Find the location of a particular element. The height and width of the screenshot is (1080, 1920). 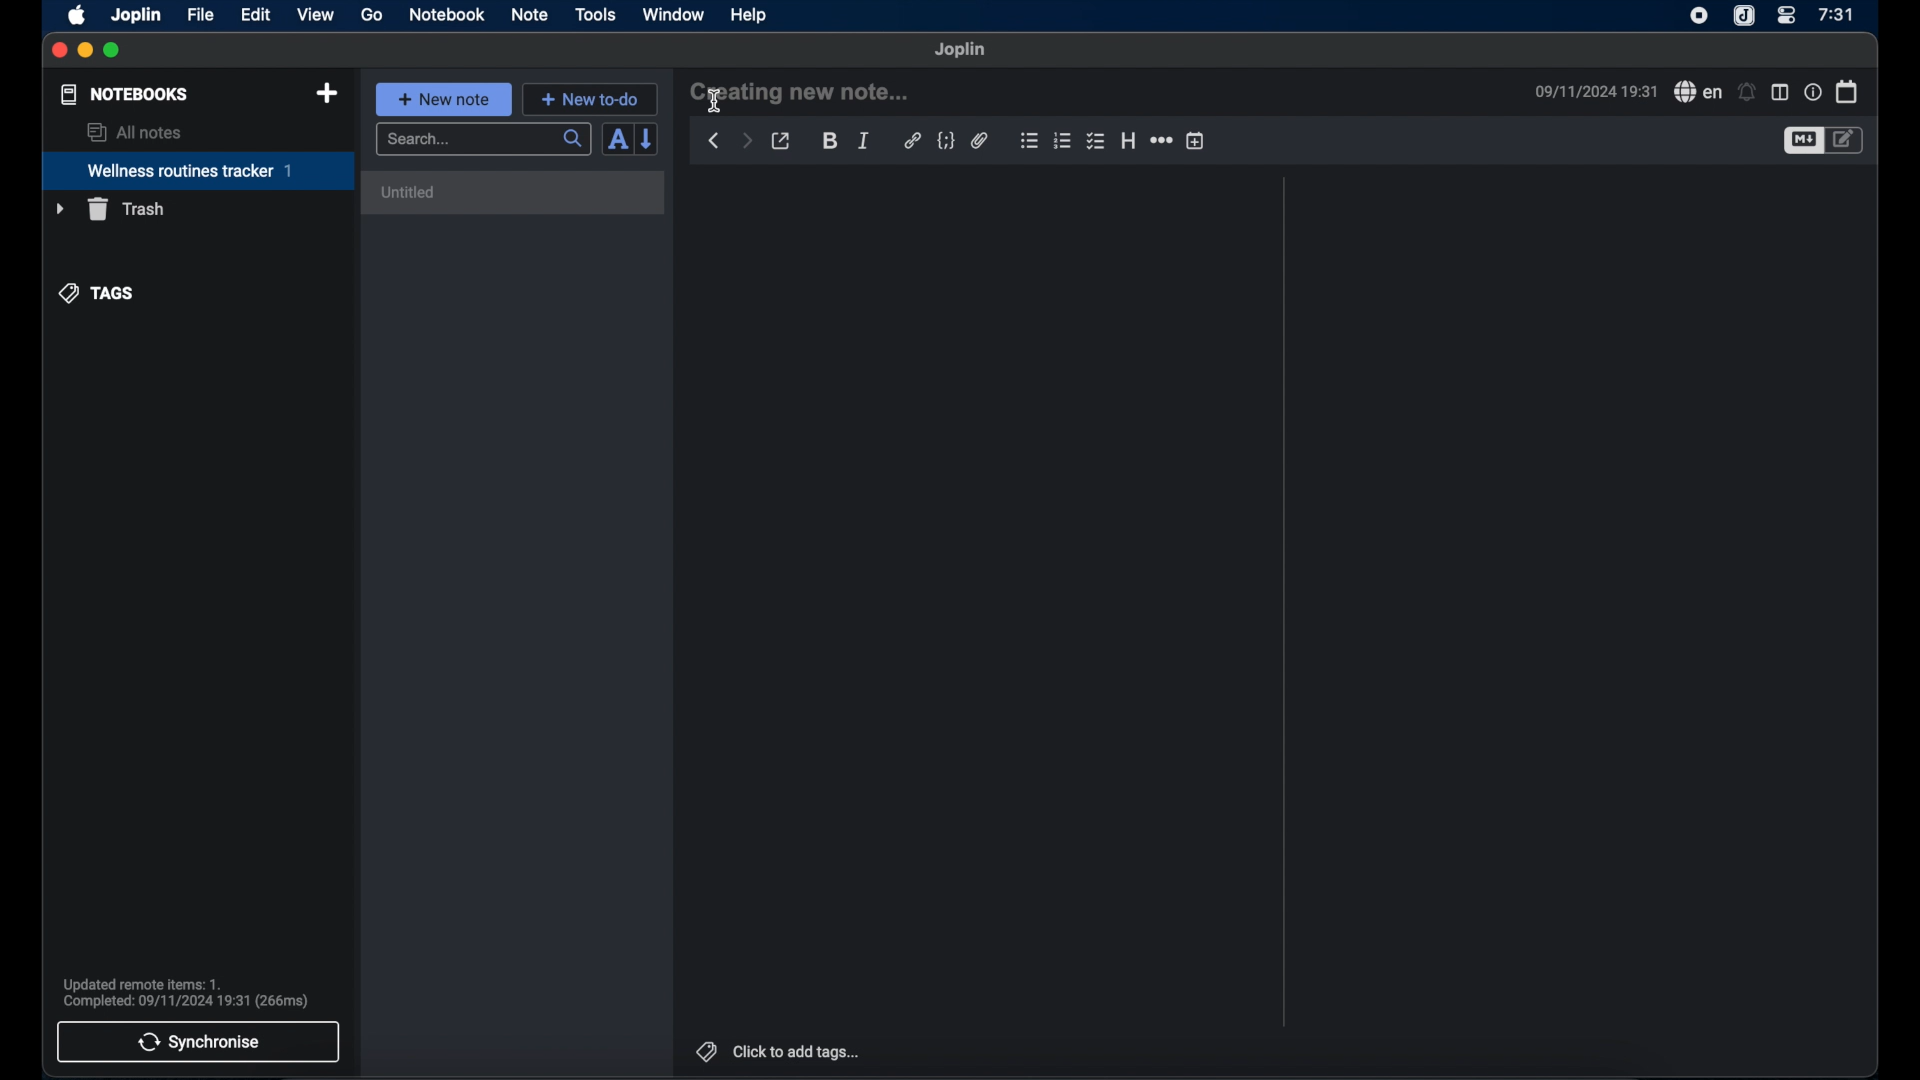

toggle sort order field is located at coordinates (617, 139).